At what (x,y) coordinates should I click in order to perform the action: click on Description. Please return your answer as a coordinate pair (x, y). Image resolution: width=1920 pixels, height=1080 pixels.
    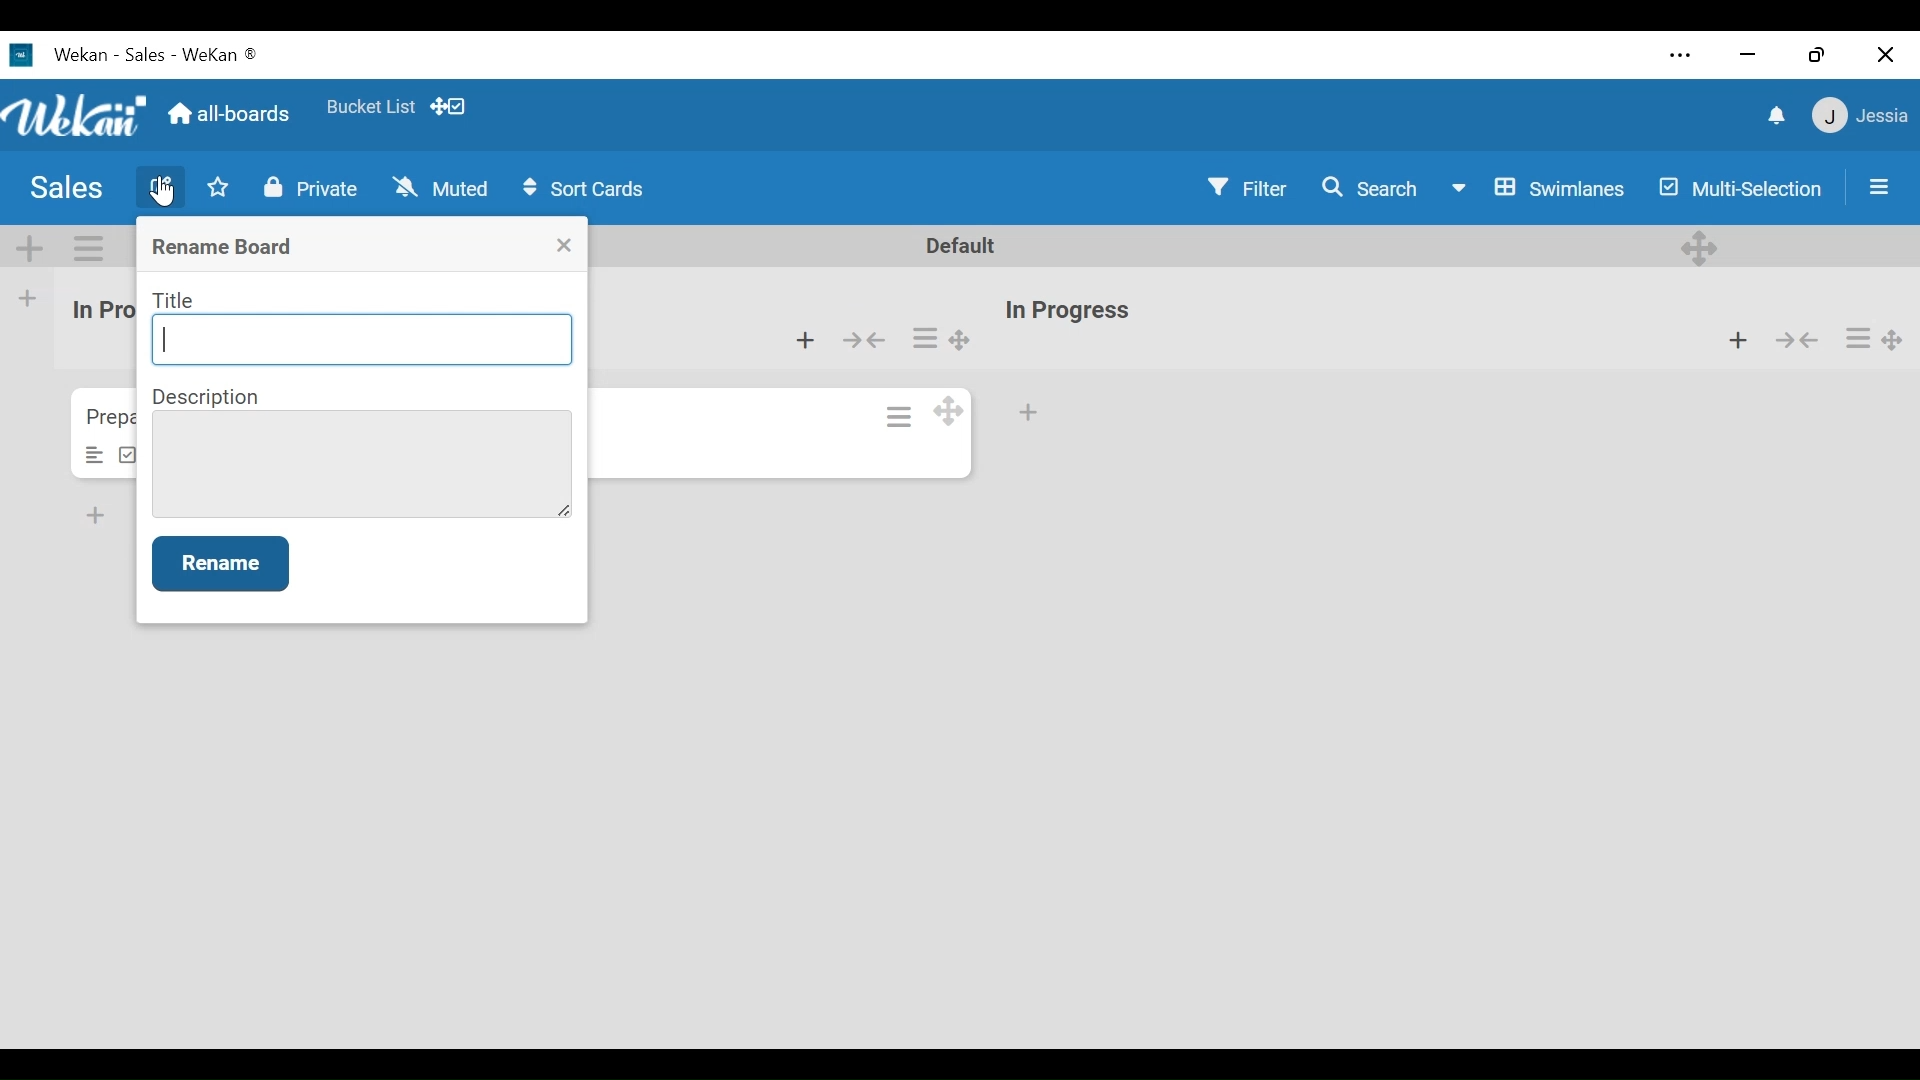
    Looking at the image, I should click on (208, 397).